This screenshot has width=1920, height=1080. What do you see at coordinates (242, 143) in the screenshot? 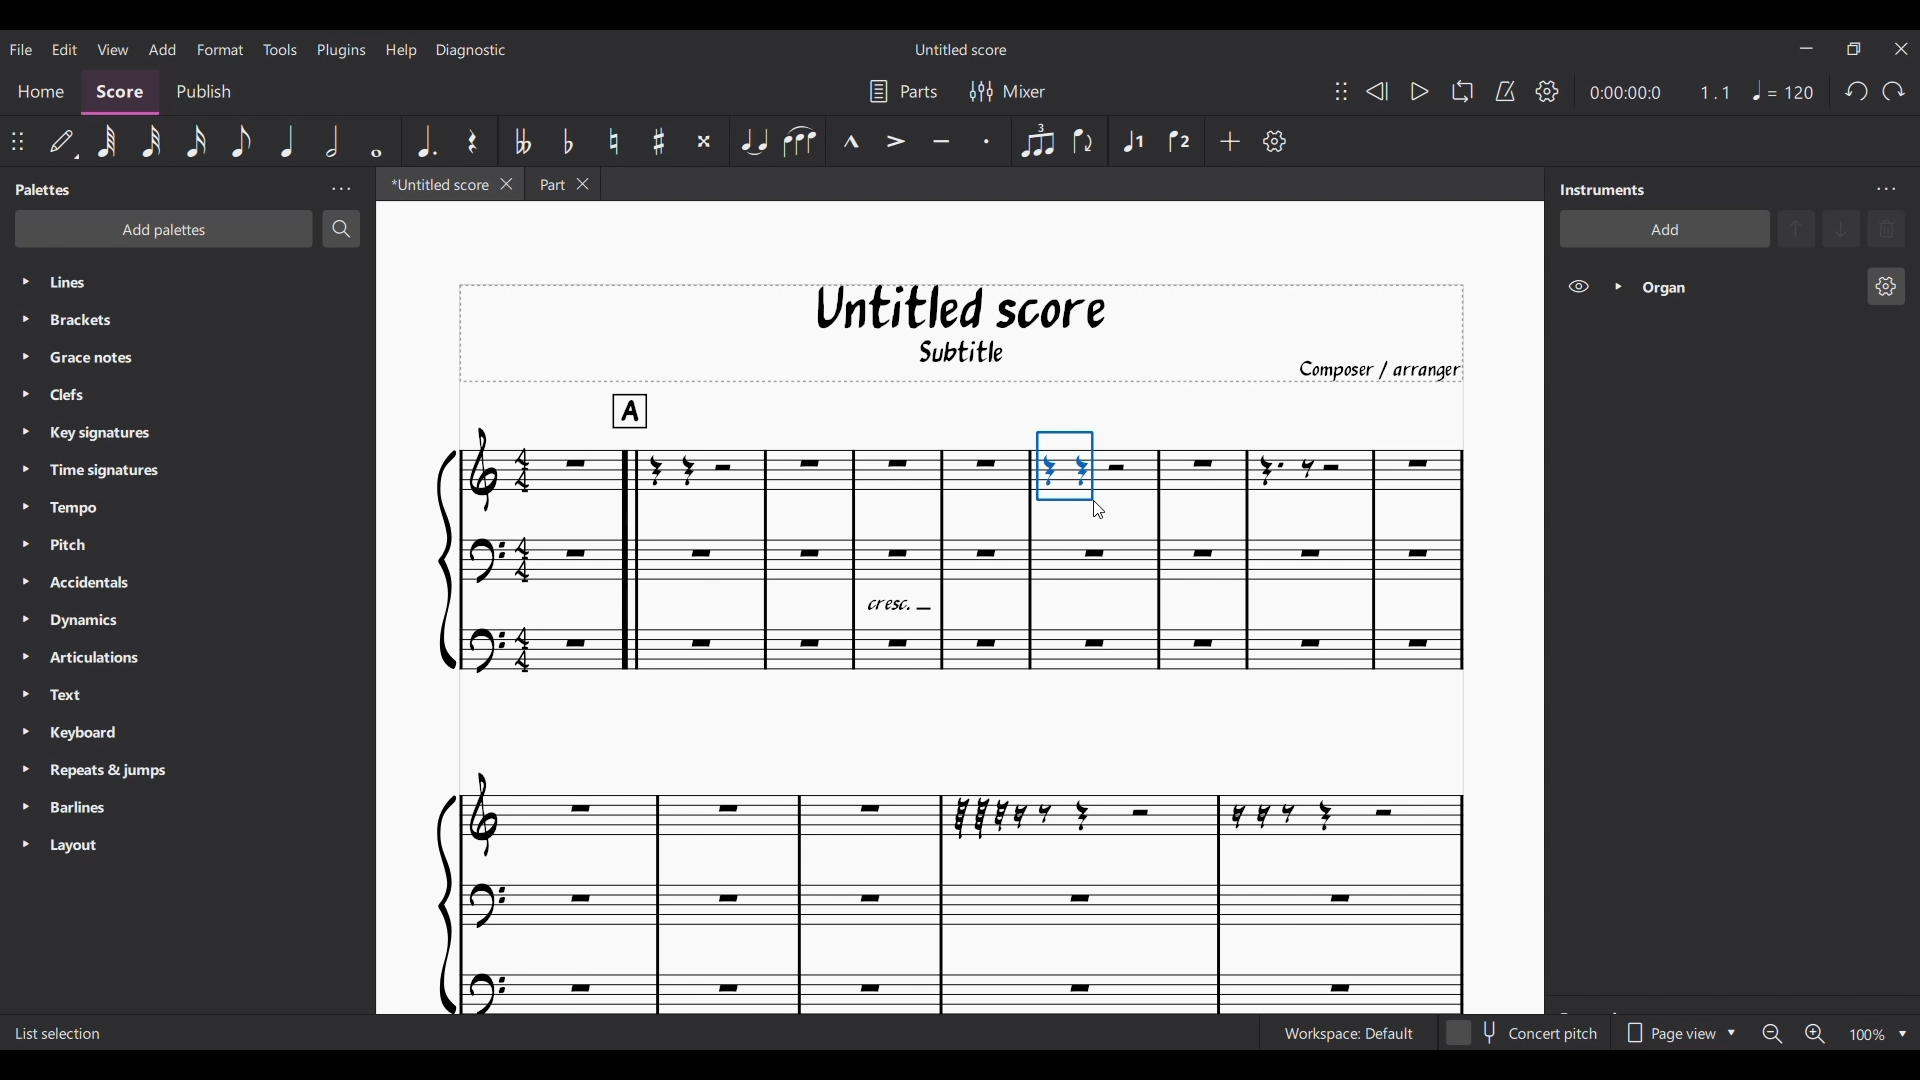
I see `8th note` at bounding box center [242, 143].